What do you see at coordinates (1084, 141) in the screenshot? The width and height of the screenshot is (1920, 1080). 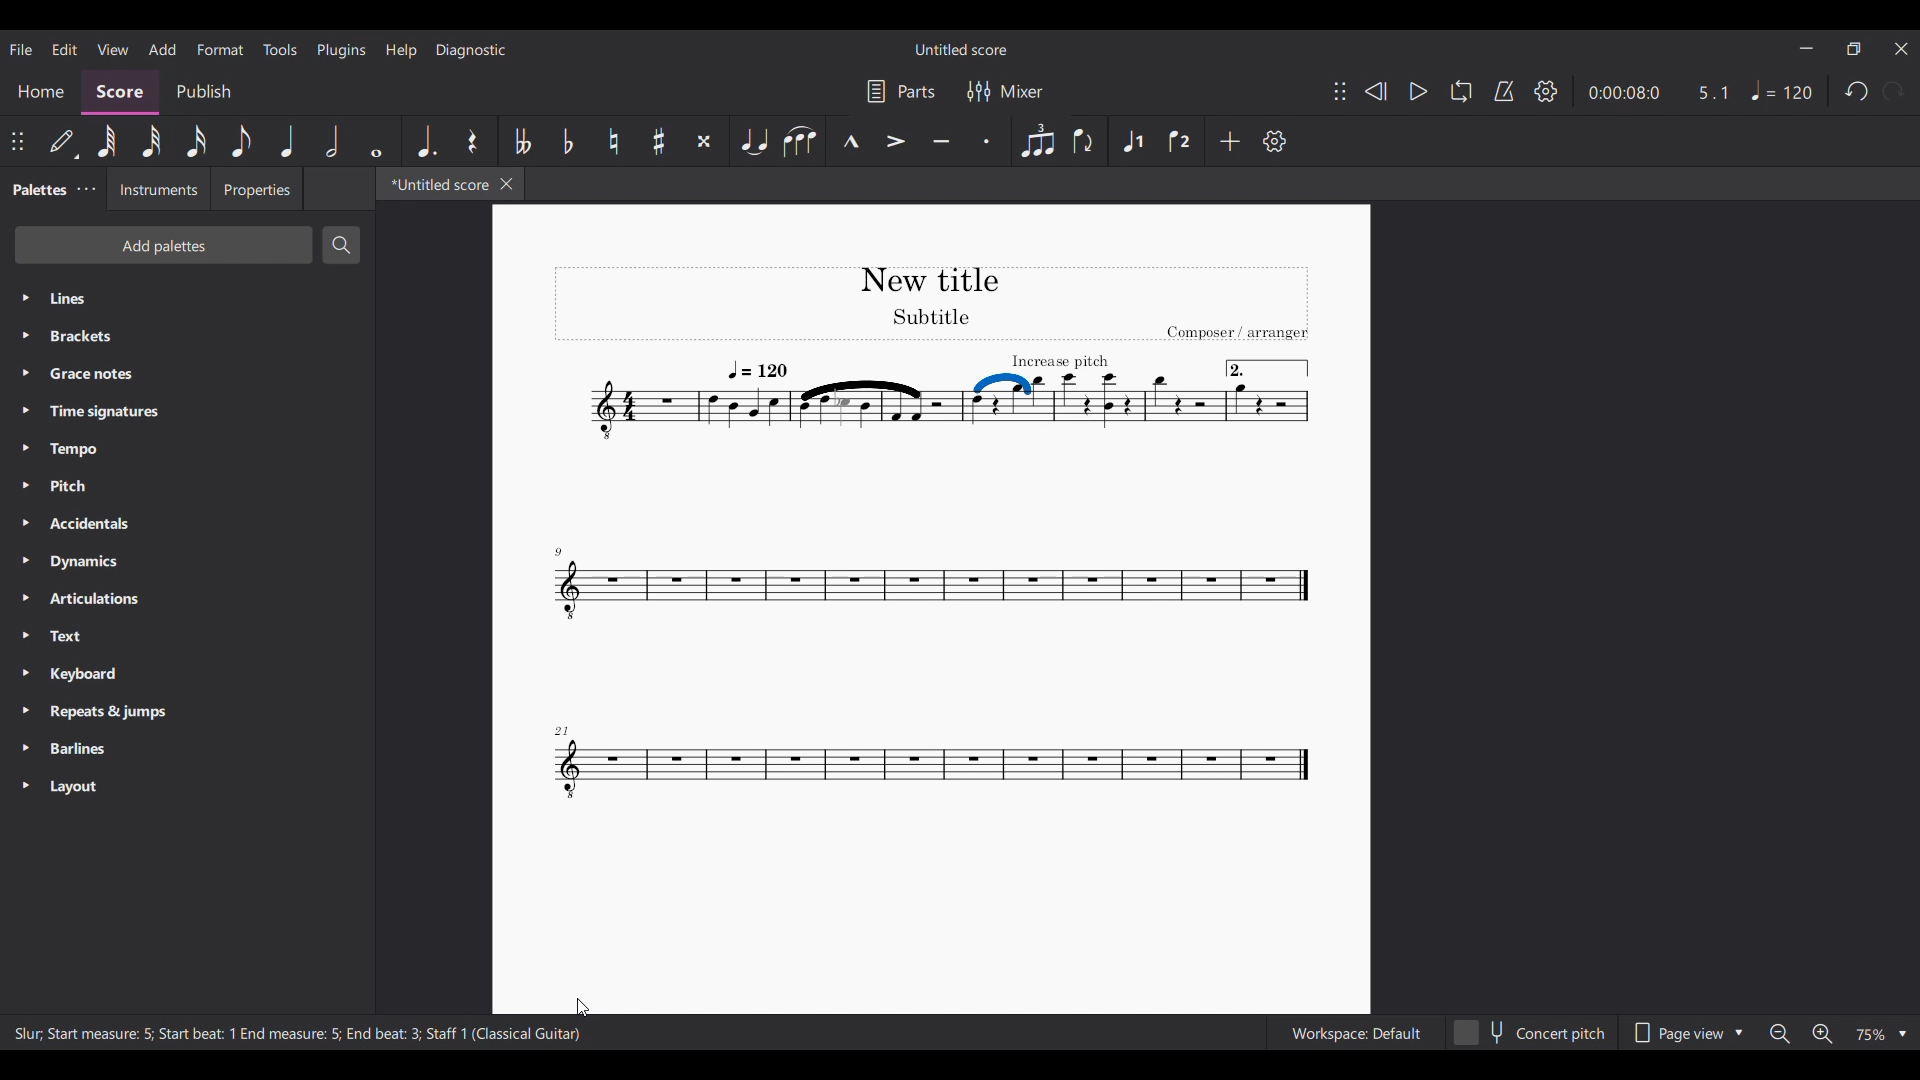 I see `Flip direction` at bounding box center [1084, 141].